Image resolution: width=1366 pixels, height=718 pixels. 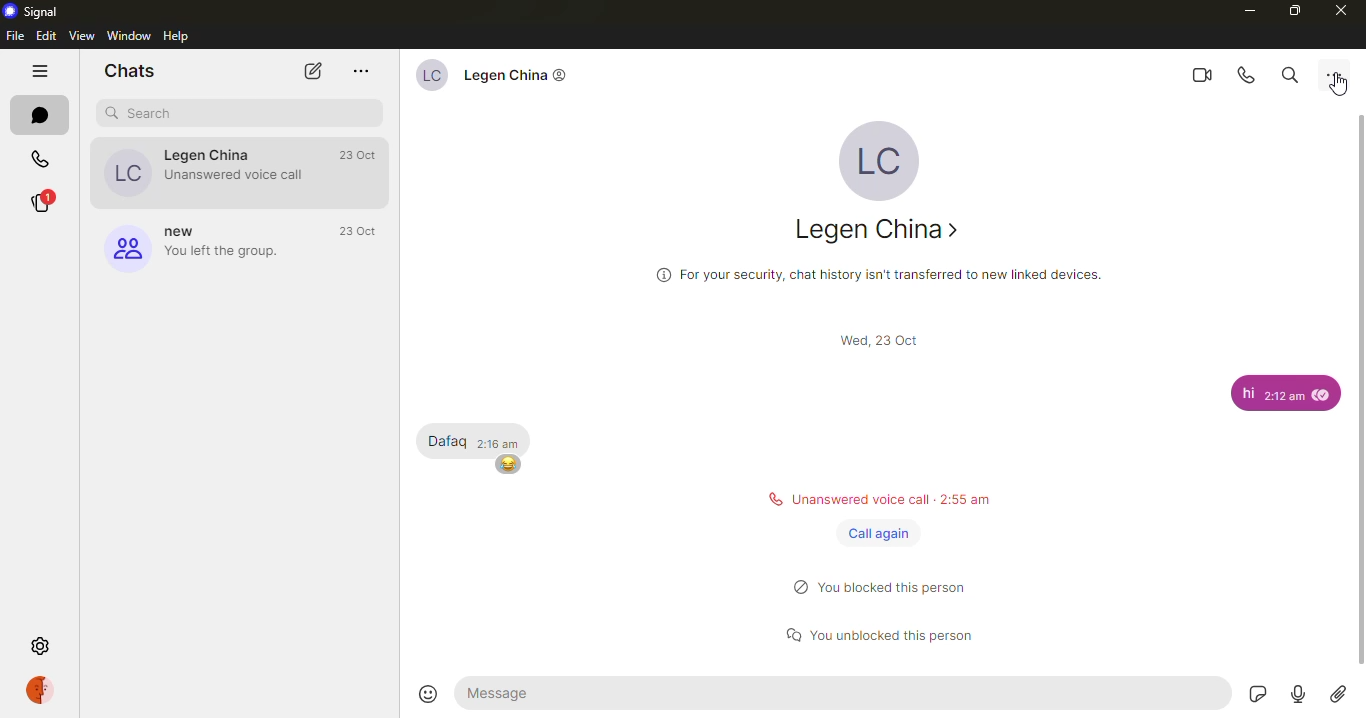 What do you see at coordinates (43, 202) in the screenshot?
I see `stories` at bounding box center [43, 202].